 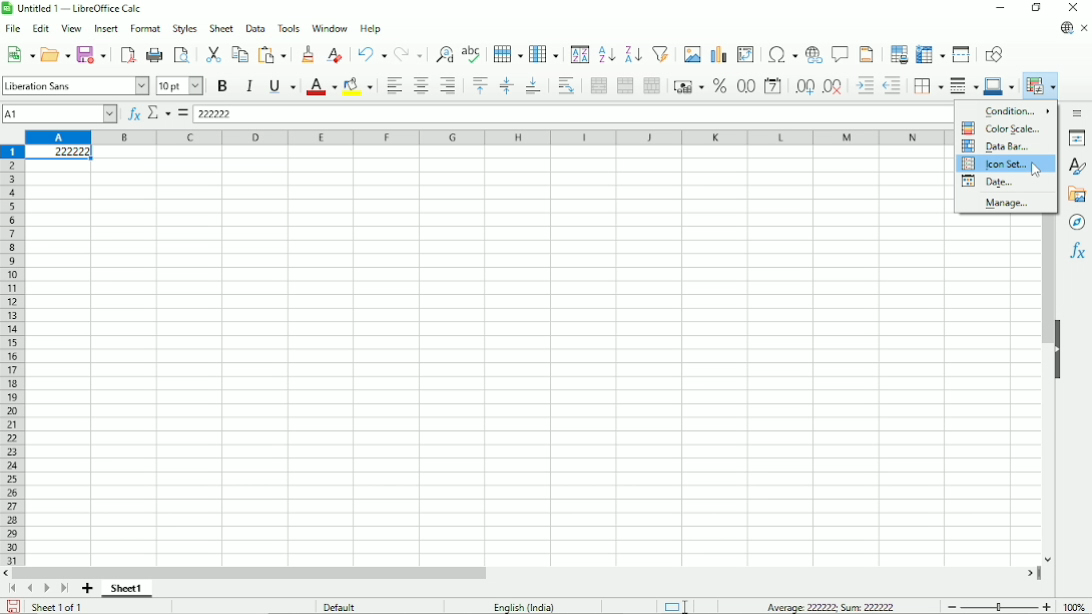 I want to click on Functions, so click(x=1077, y=252).